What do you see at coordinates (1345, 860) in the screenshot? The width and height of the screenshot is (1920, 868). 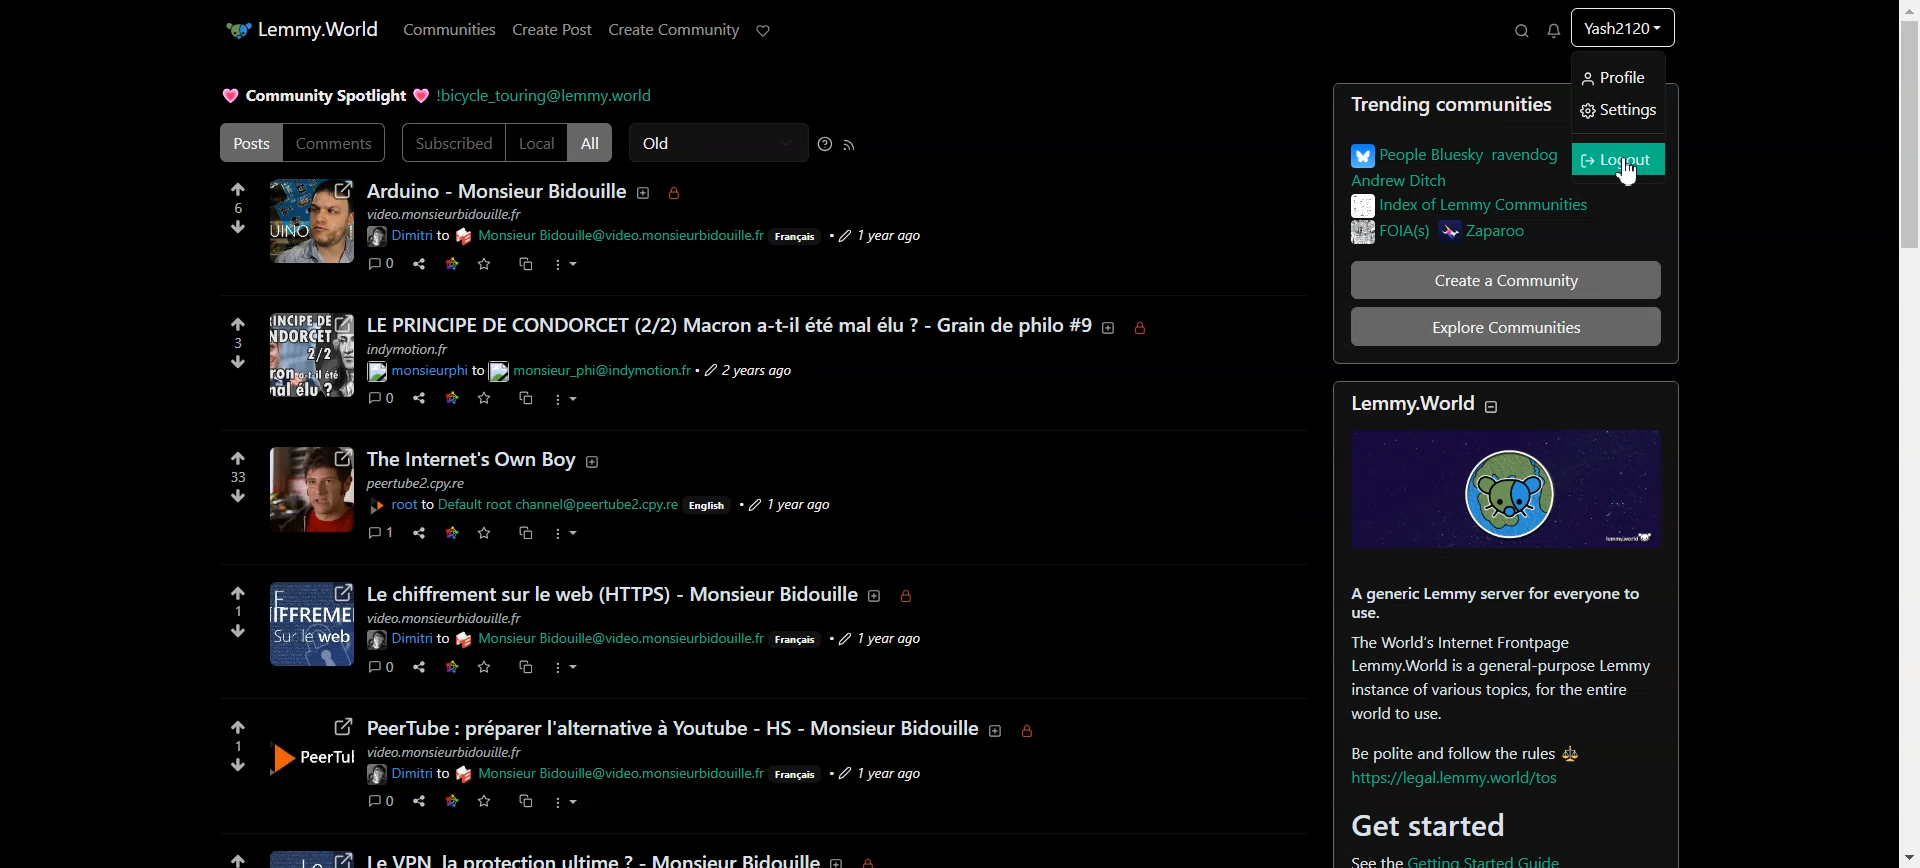 I see `See the` at bounding box center [1345, 860].